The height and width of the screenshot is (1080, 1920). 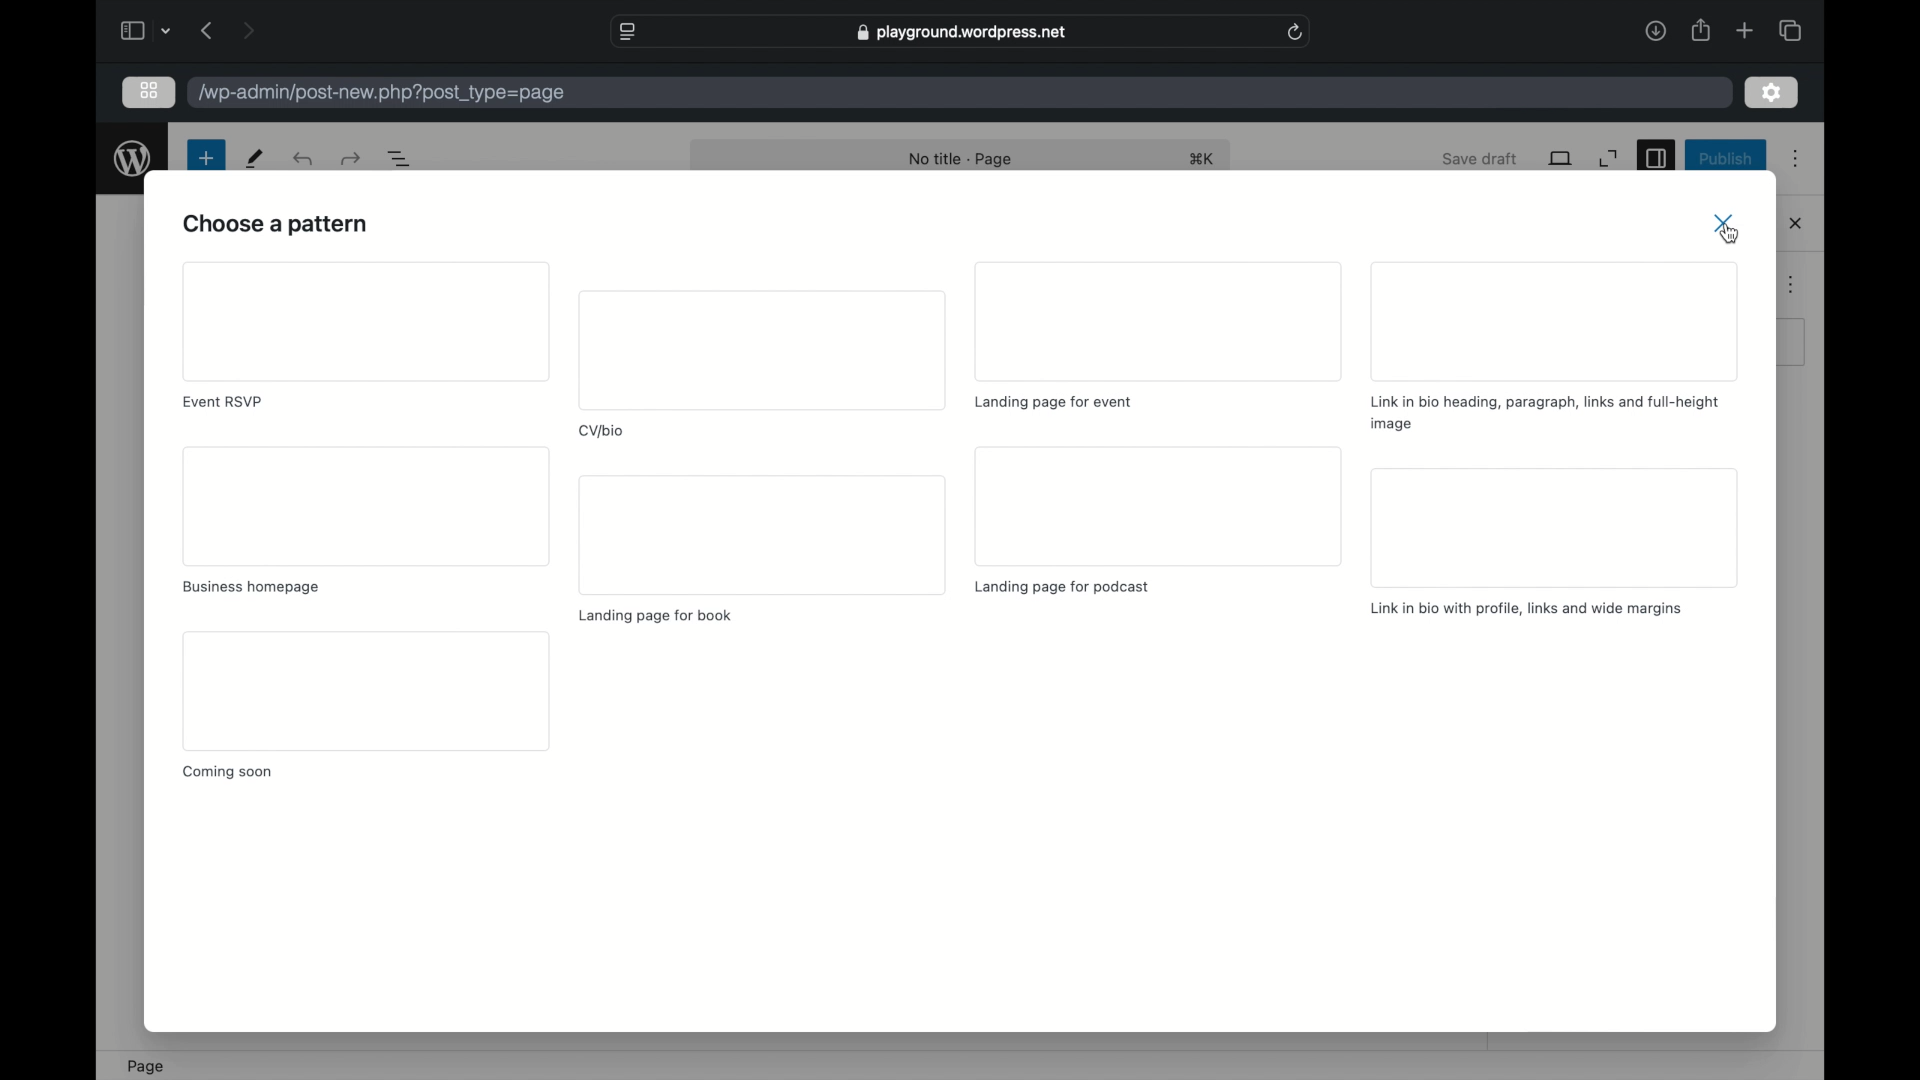 What do you see at coordinates (207, 158) in the screenshot?
I see `new` at bounding box center [207, 158].